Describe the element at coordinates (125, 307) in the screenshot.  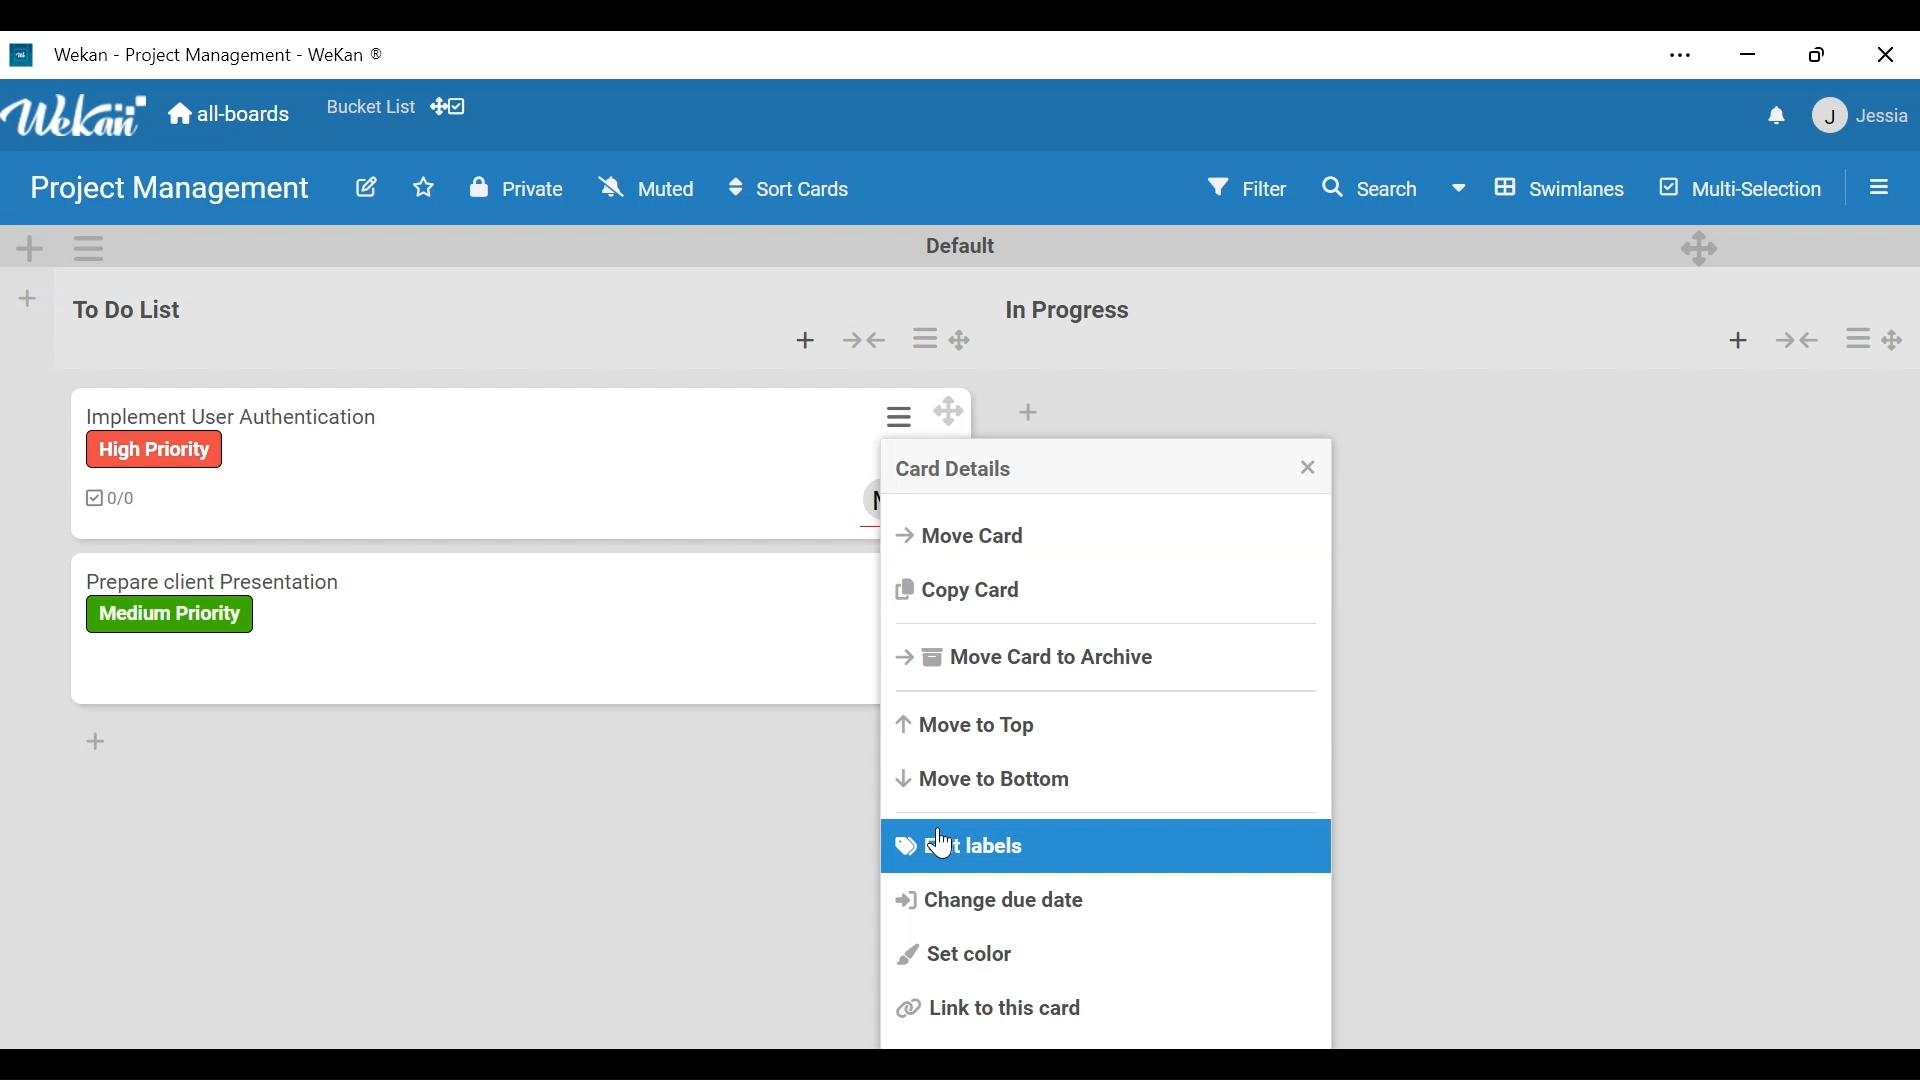
I see `List Name` at that location.